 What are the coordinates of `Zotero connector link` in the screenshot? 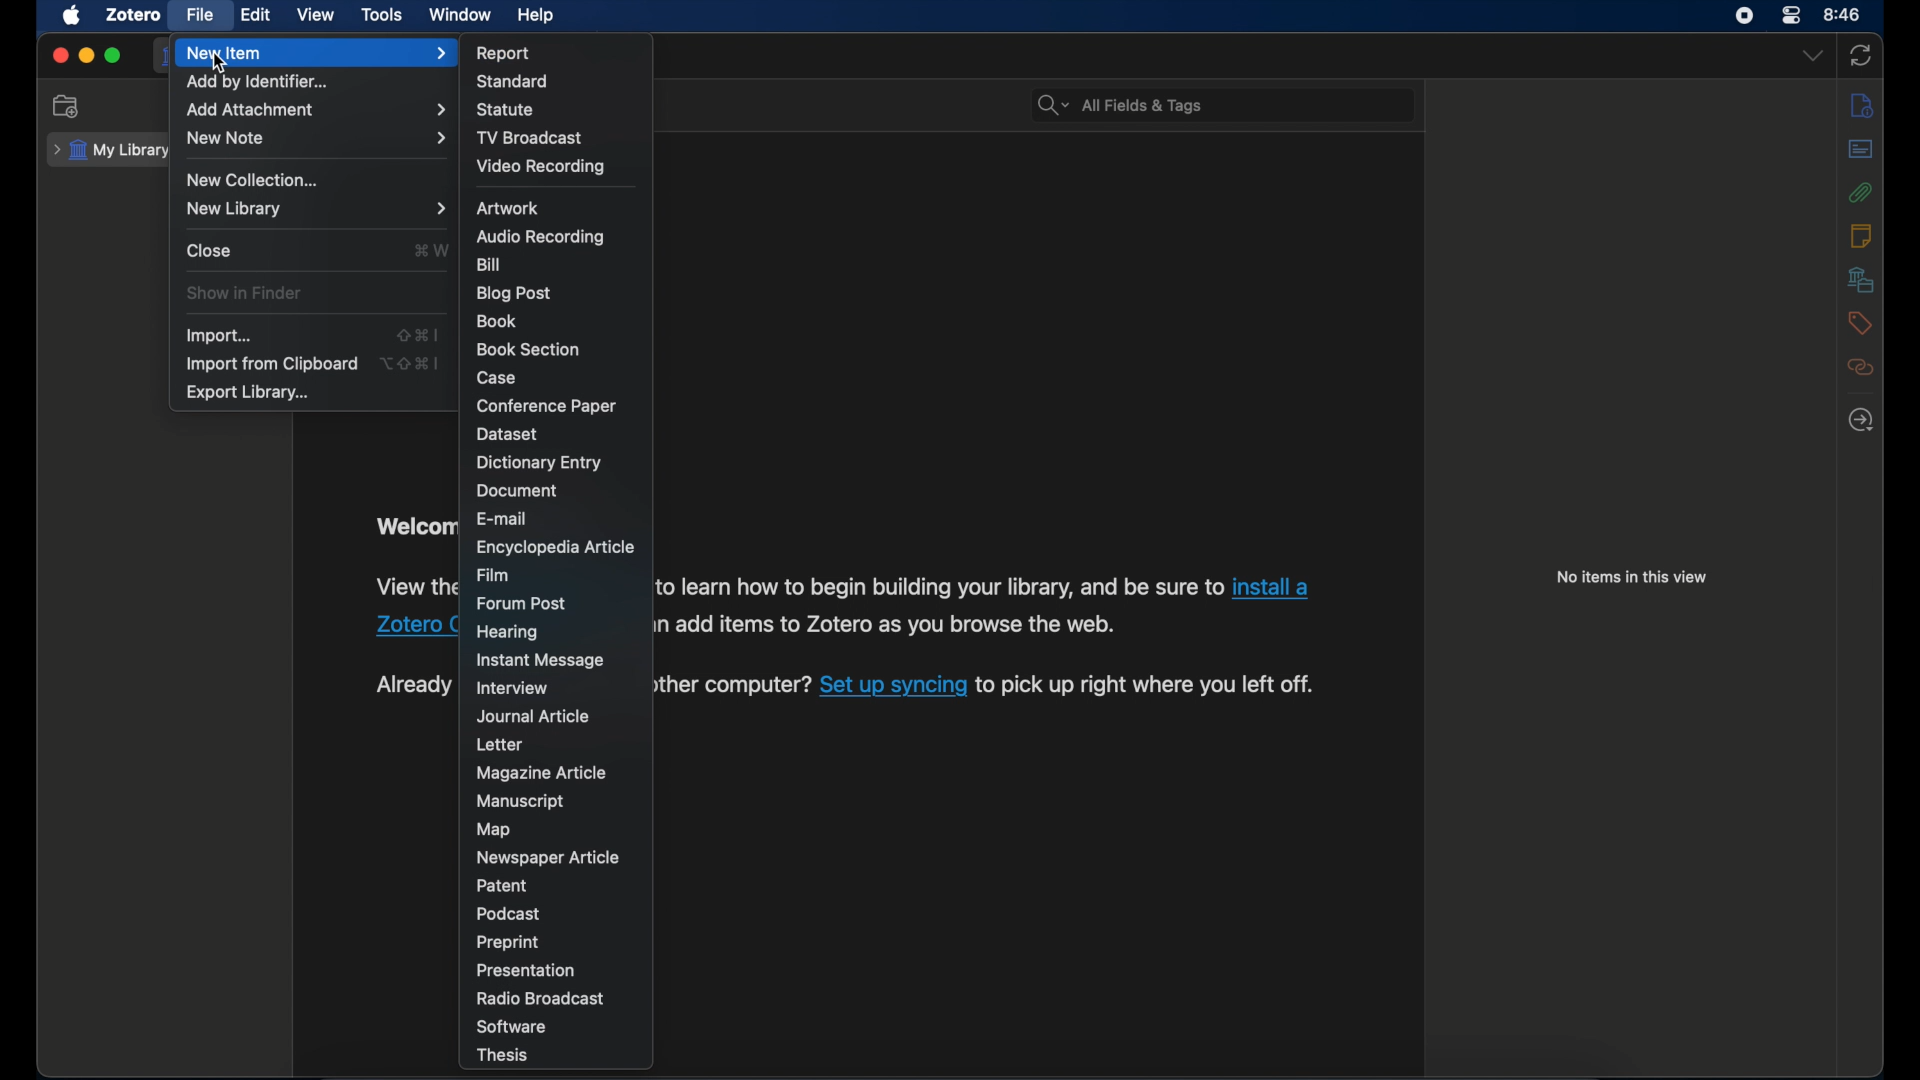 It's located at (1277, 586).